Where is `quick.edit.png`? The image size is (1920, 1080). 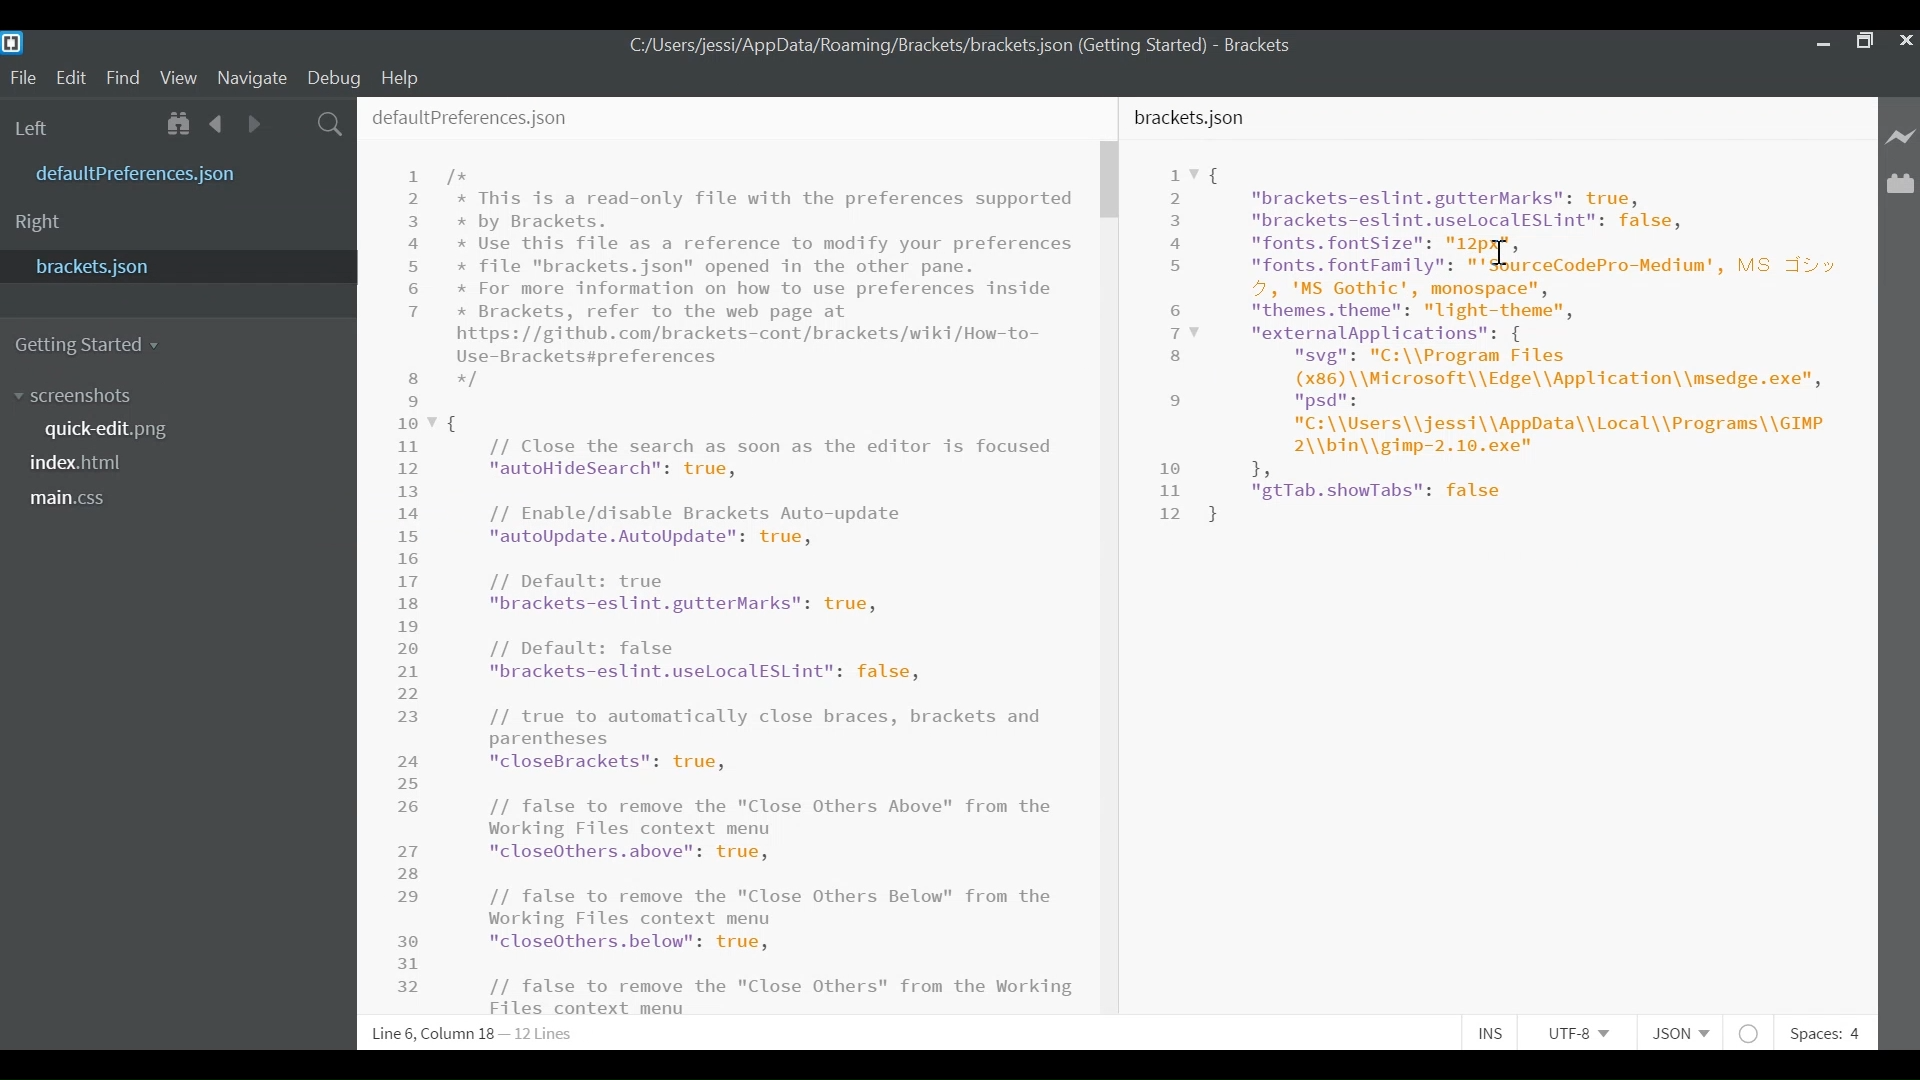 quick.edit.png is located at coordinates (109, 430).